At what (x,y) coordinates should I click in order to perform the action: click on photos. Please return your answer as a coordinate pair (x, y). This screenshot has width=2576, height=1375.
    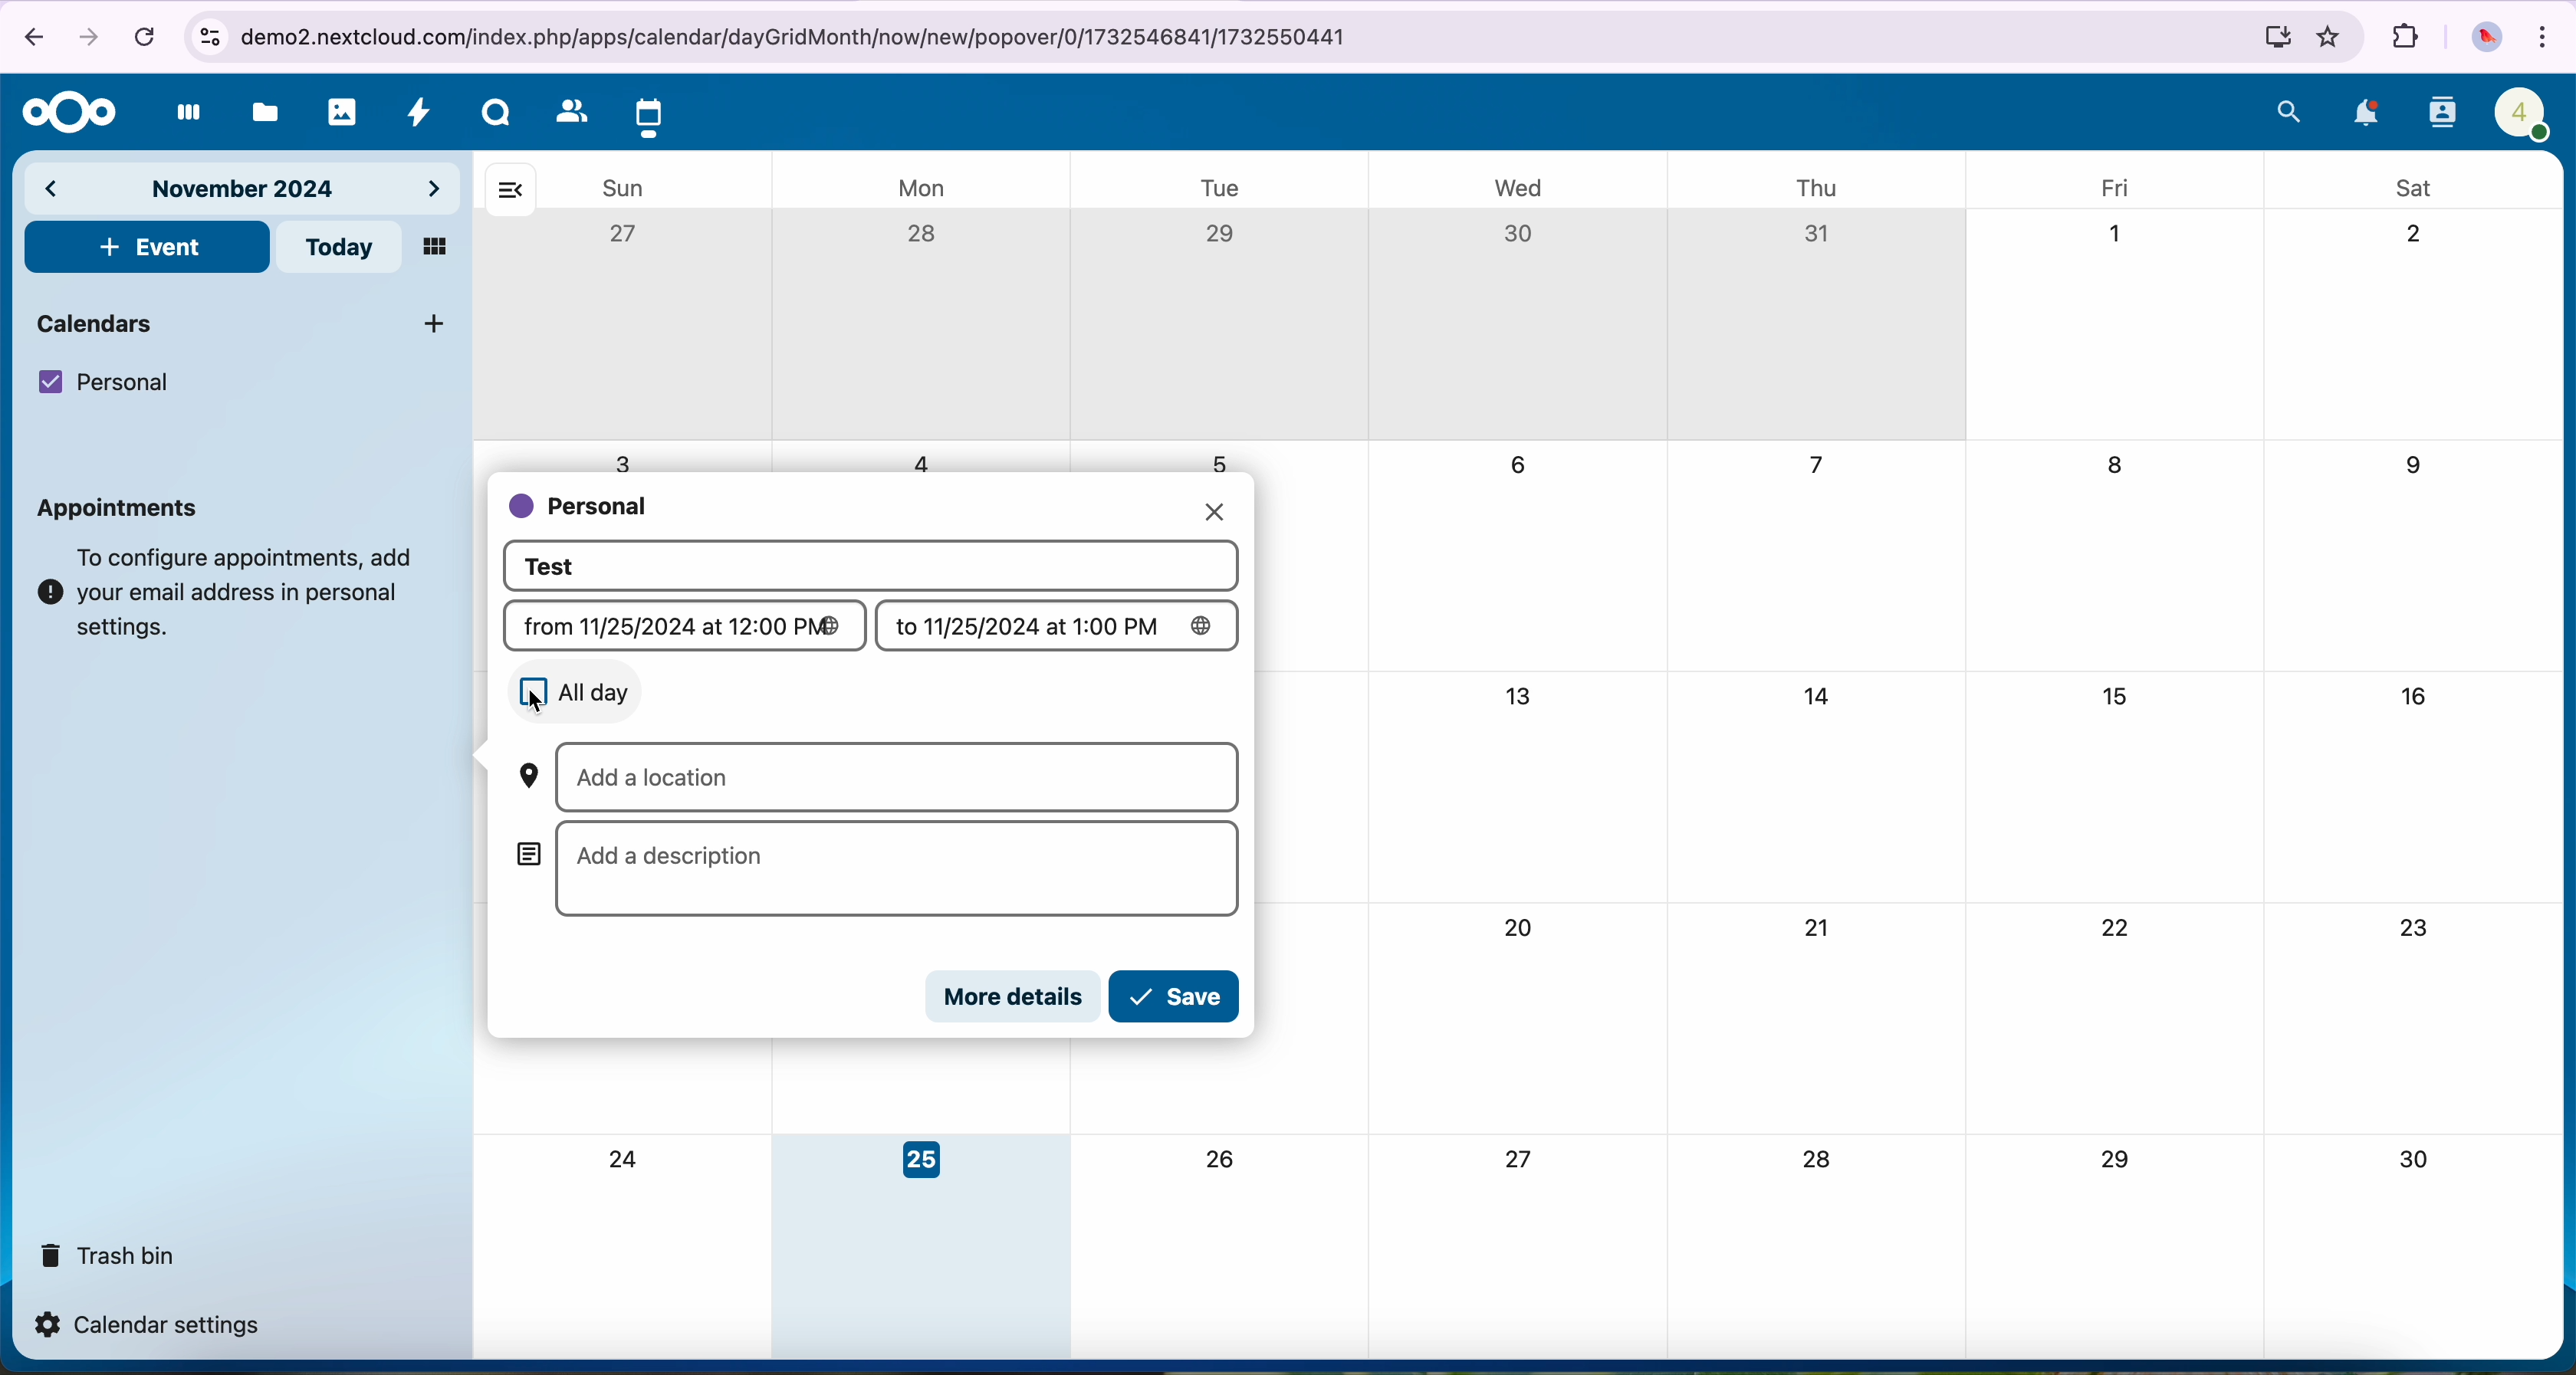
    Looking at the image, I should click on (343, 113).